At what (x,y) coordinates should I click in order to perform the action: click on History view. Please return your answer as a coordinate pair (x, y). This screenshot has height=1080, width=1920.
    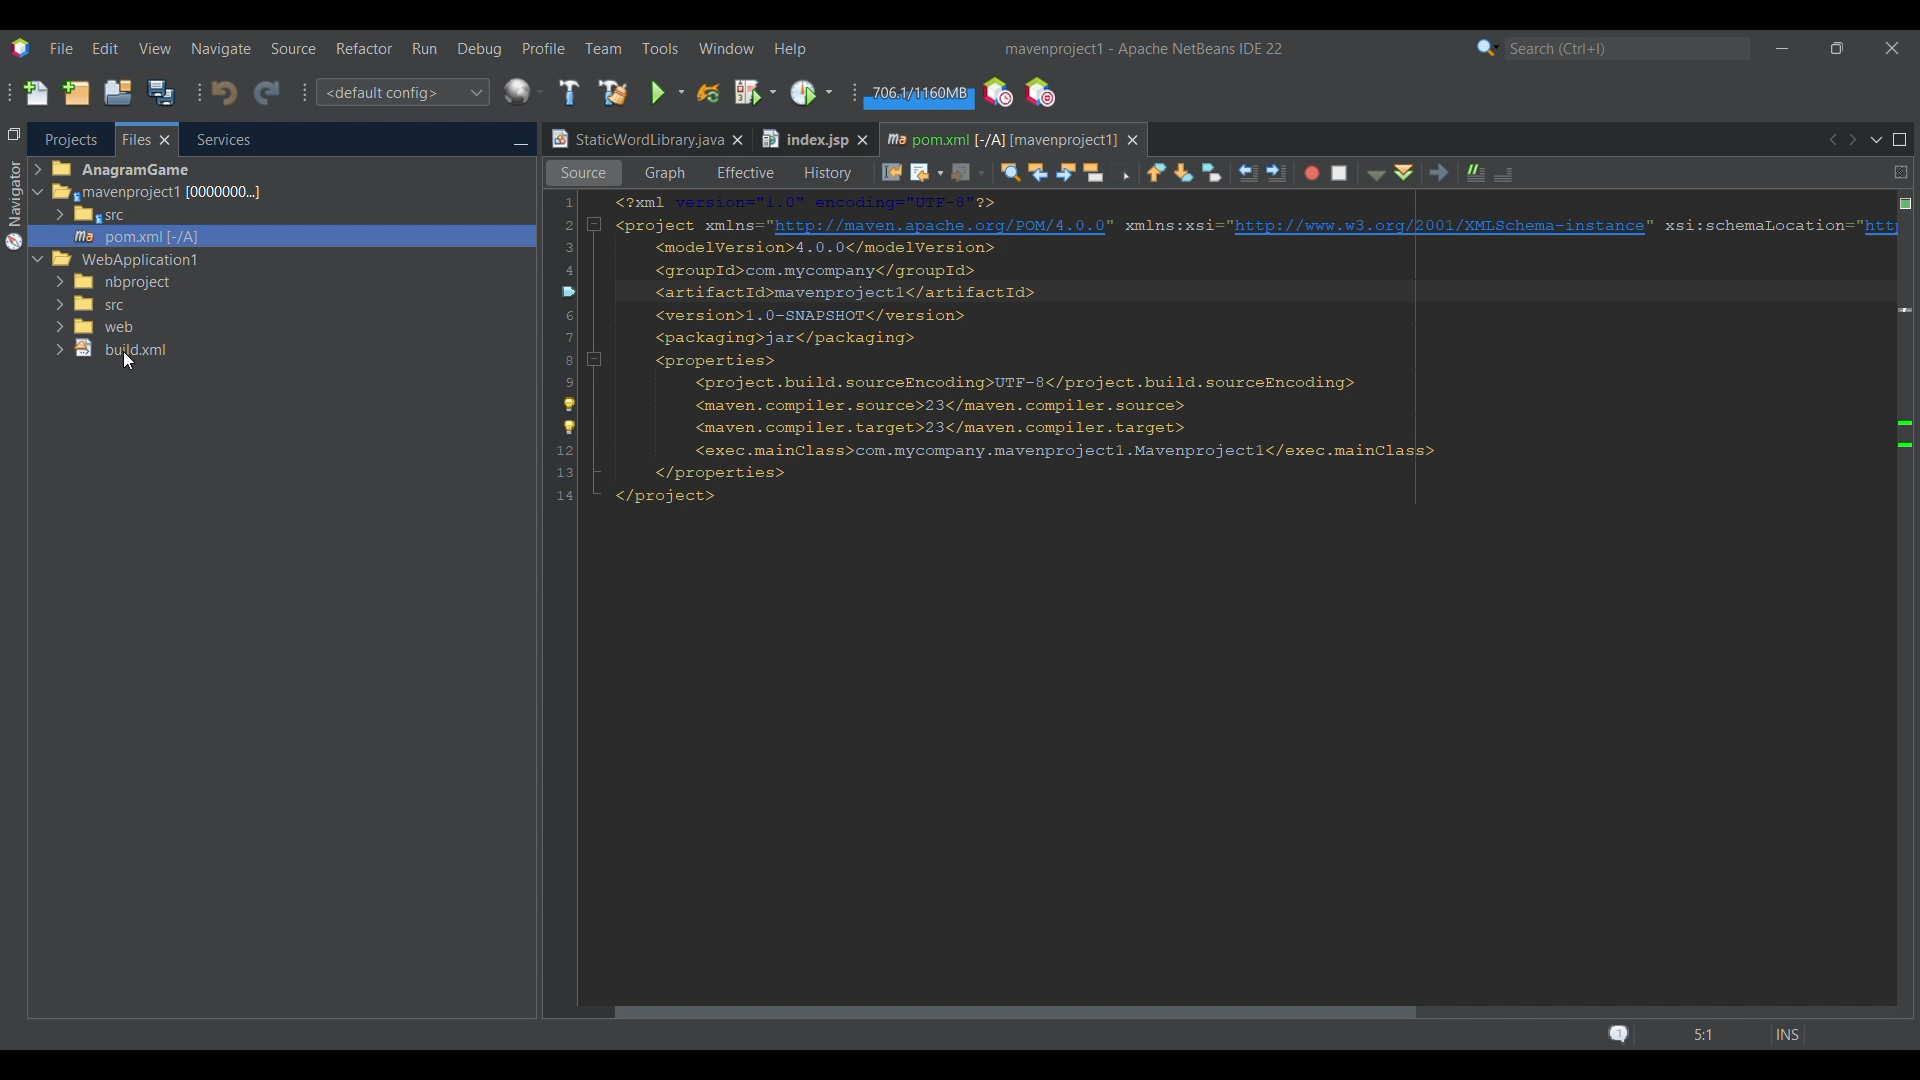
    Looking at the image, I should click on (823, 170).